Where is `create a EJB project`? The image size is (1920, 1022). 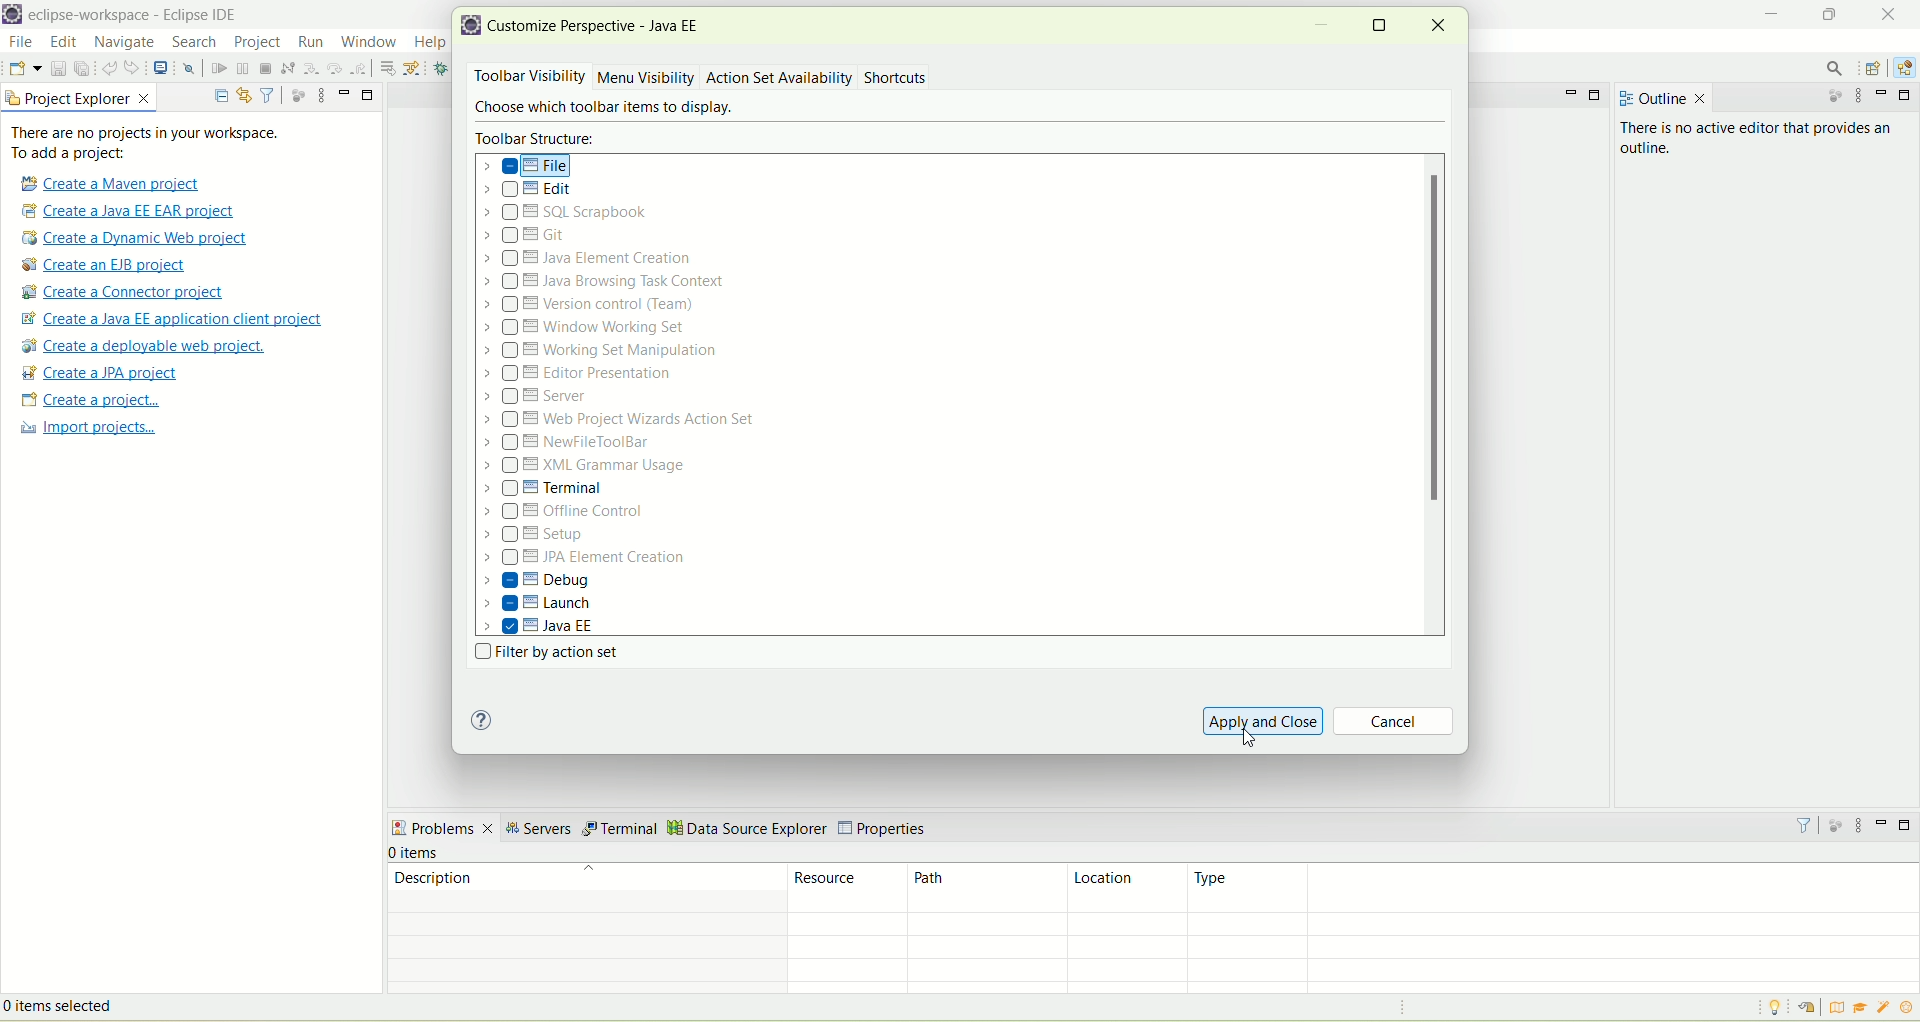
create a EJB project is located at coordinates (109, 266).